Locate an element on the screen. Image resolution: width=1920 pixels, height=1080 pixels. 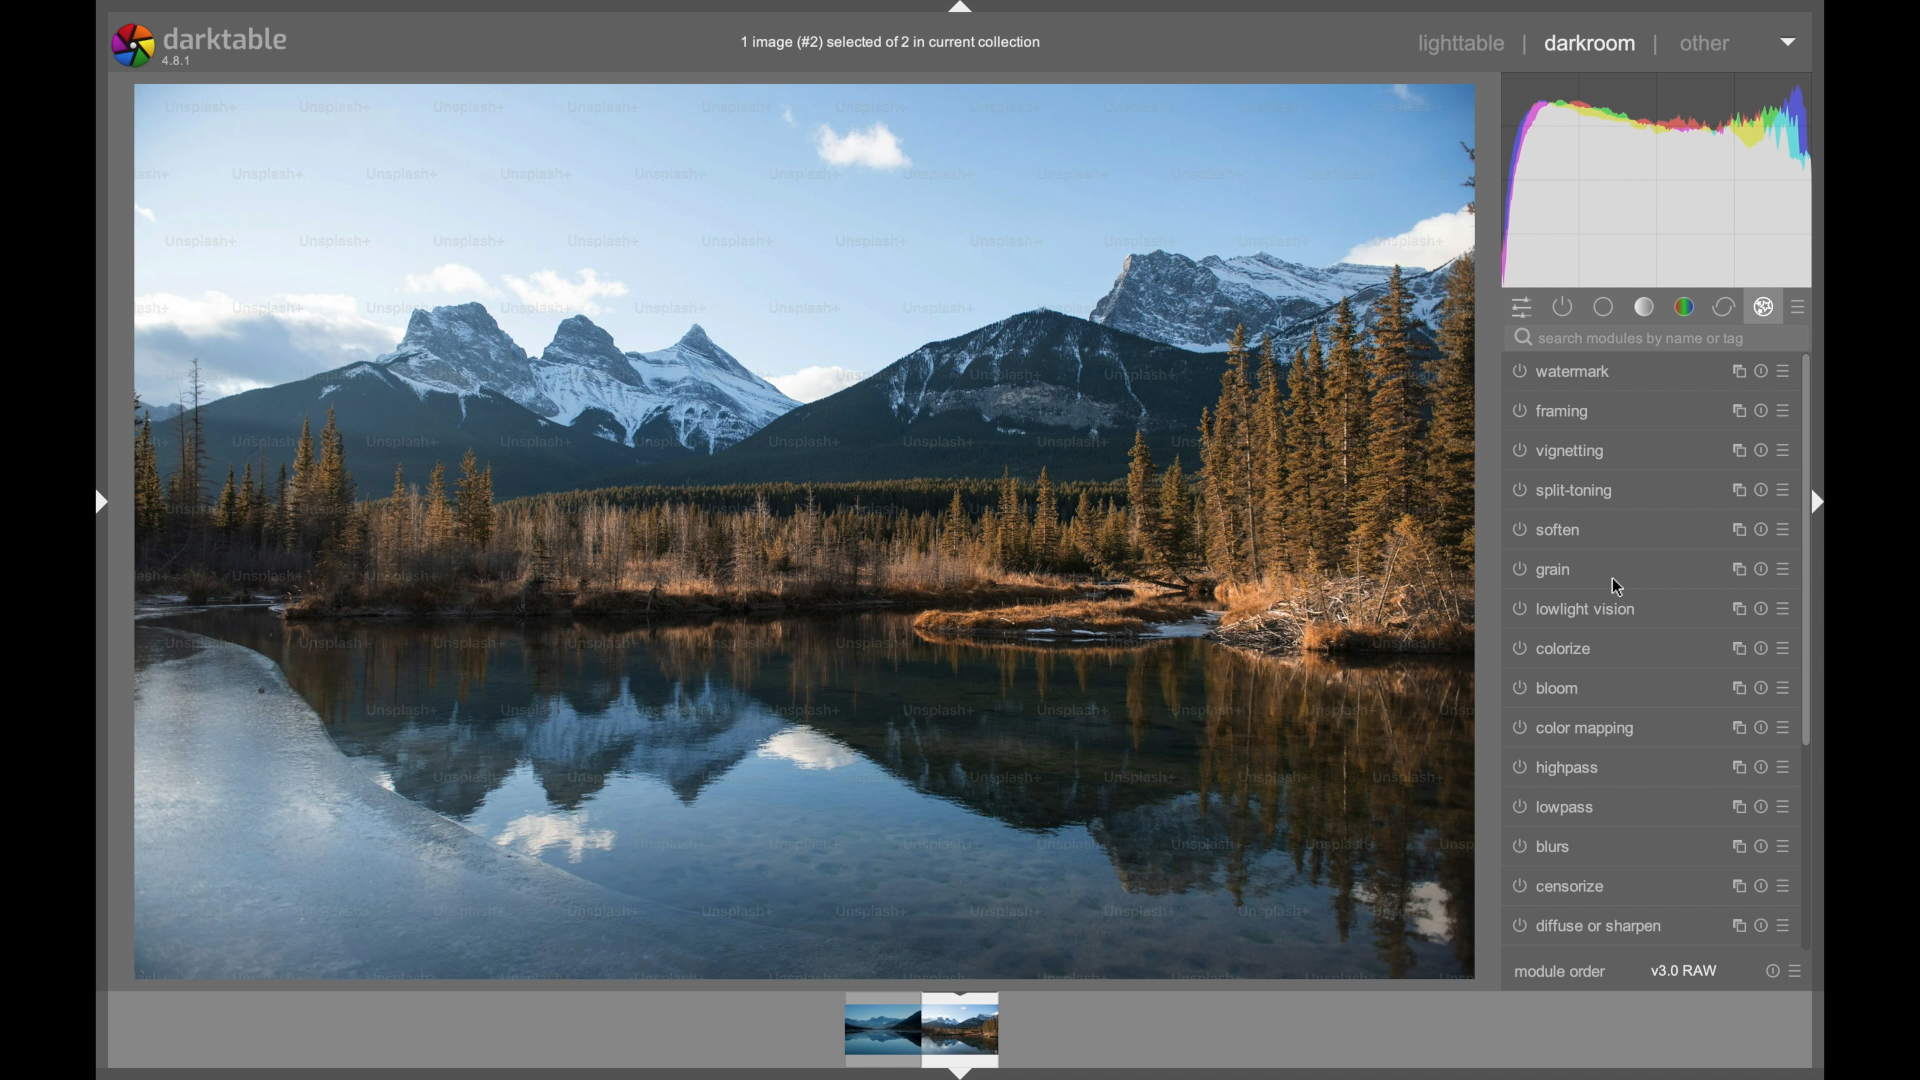
reset parameters is located at coordinates (1763, 846).